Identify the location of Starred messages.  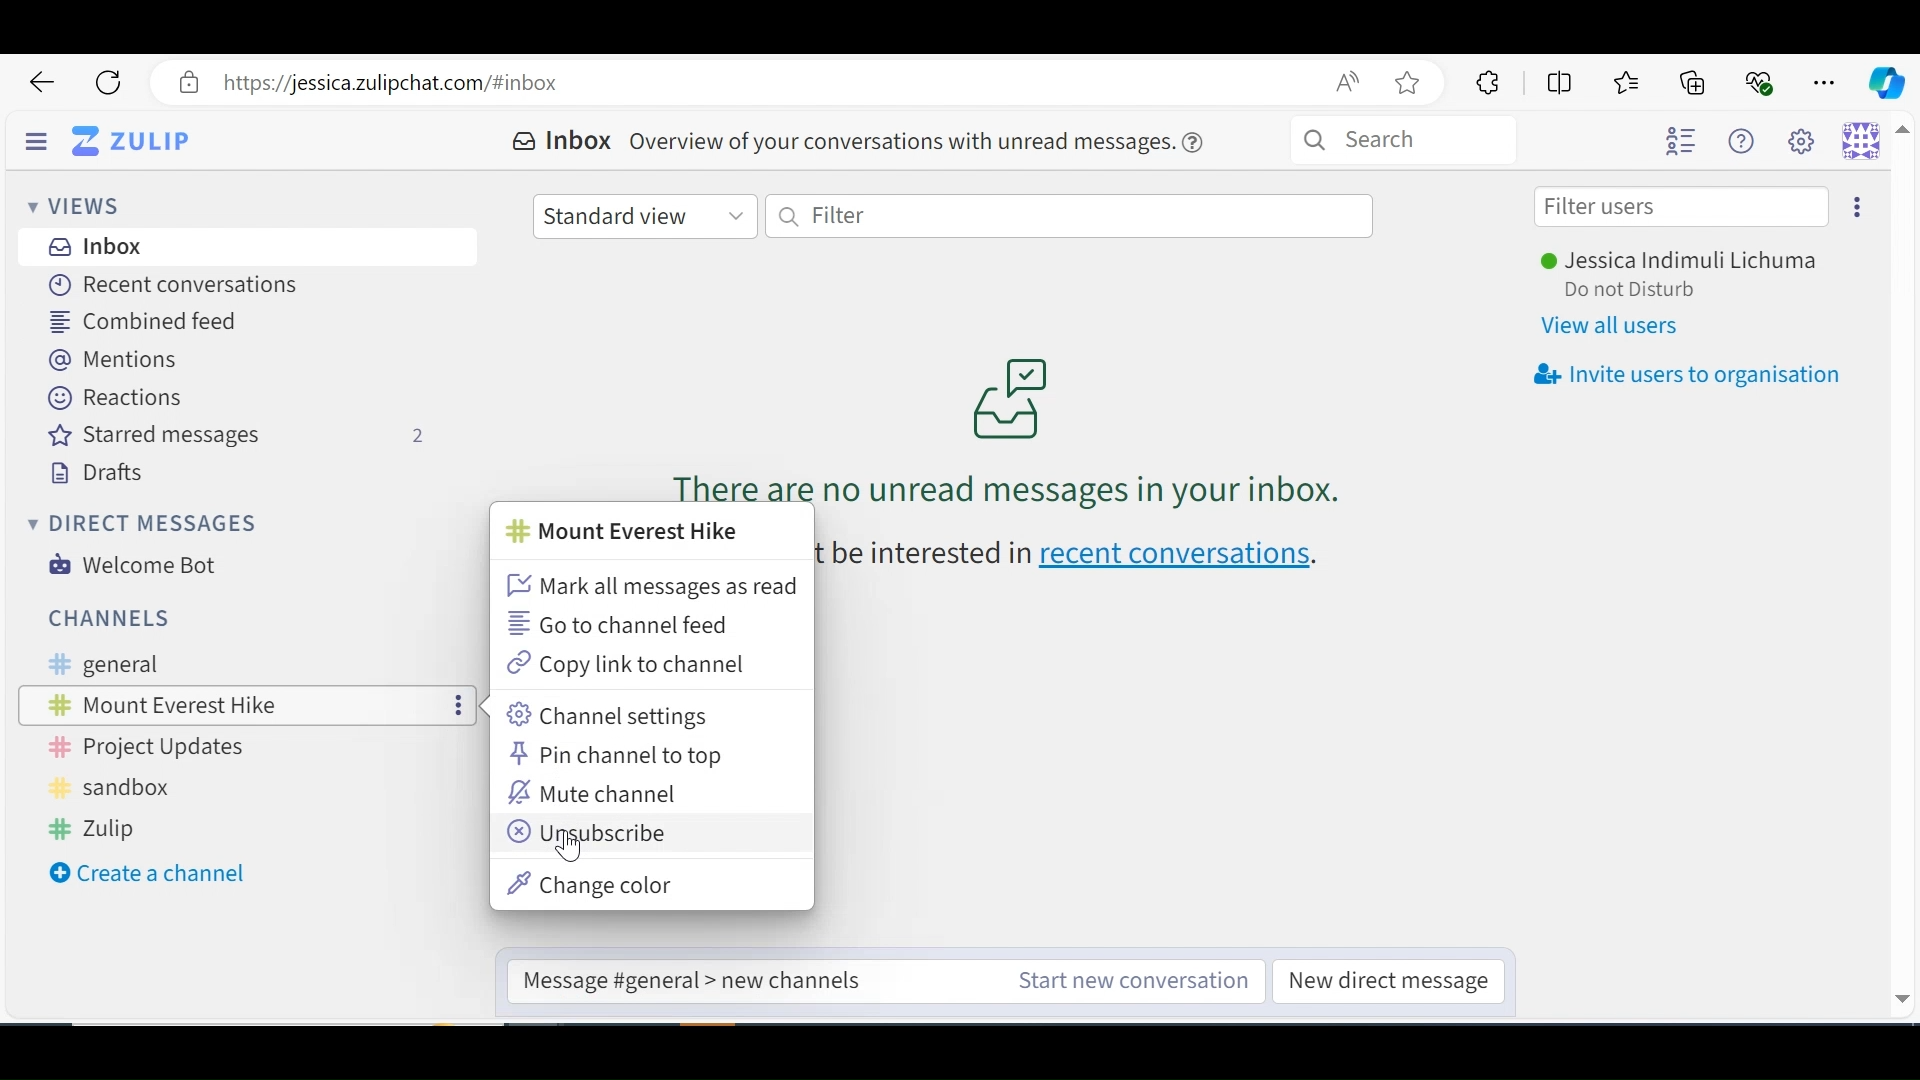
(239, 437).